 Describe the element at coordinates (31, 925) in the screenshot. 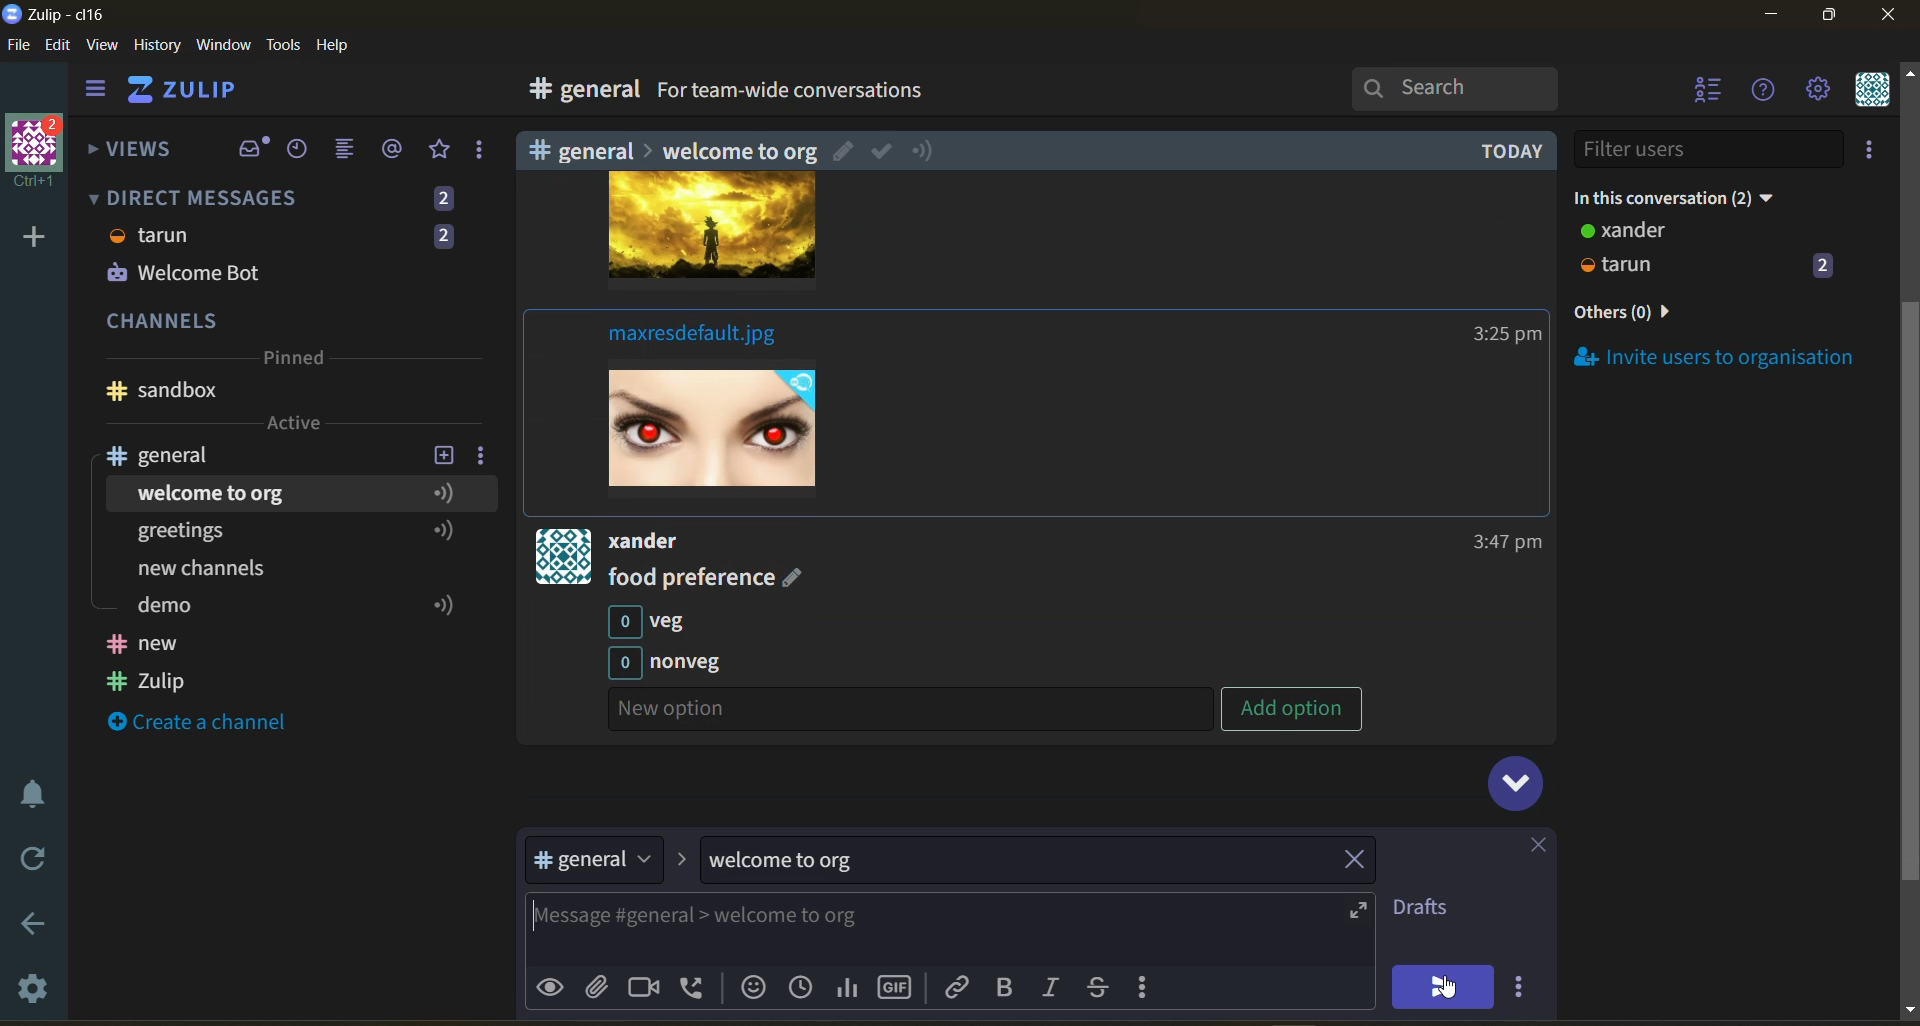

I see `go back` at that location.